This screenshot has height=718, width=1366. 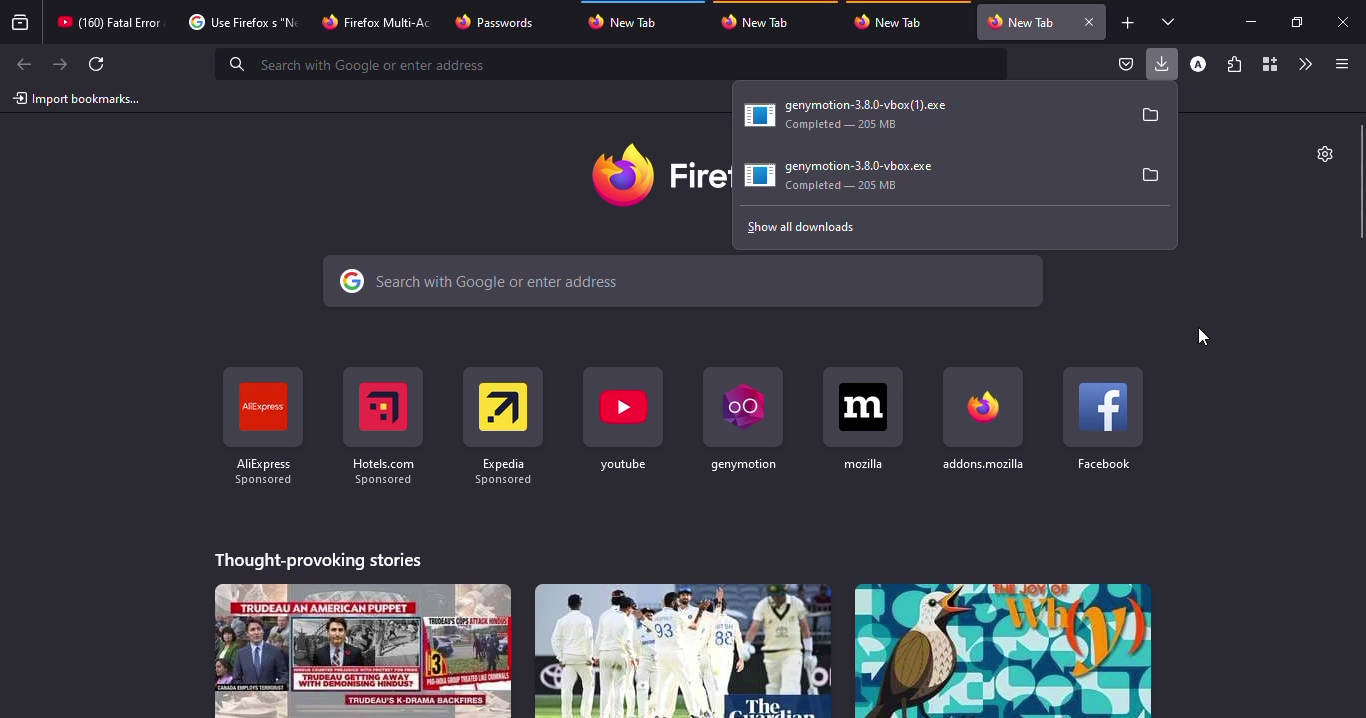 I want to click on shortcut, so click(x=262, y=427).